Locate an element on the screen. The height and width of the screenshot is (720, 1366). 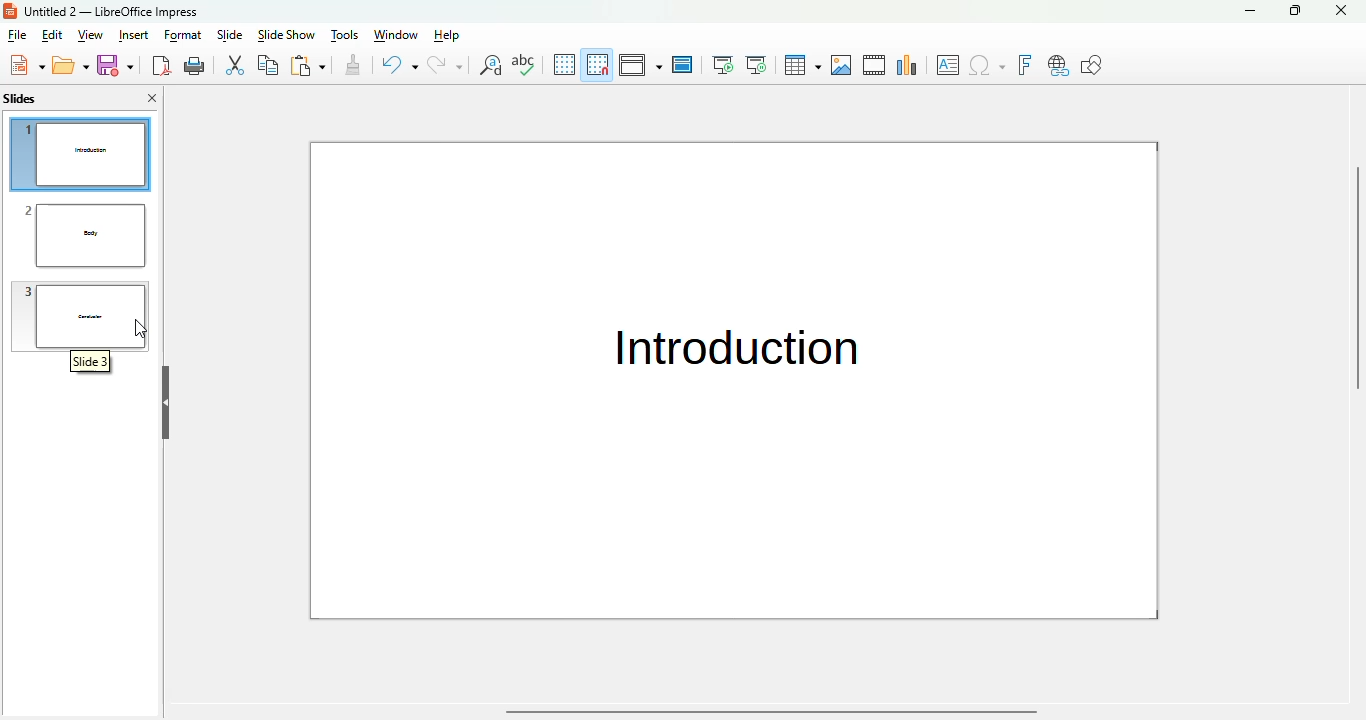
view is located at coordinates (90, 35).